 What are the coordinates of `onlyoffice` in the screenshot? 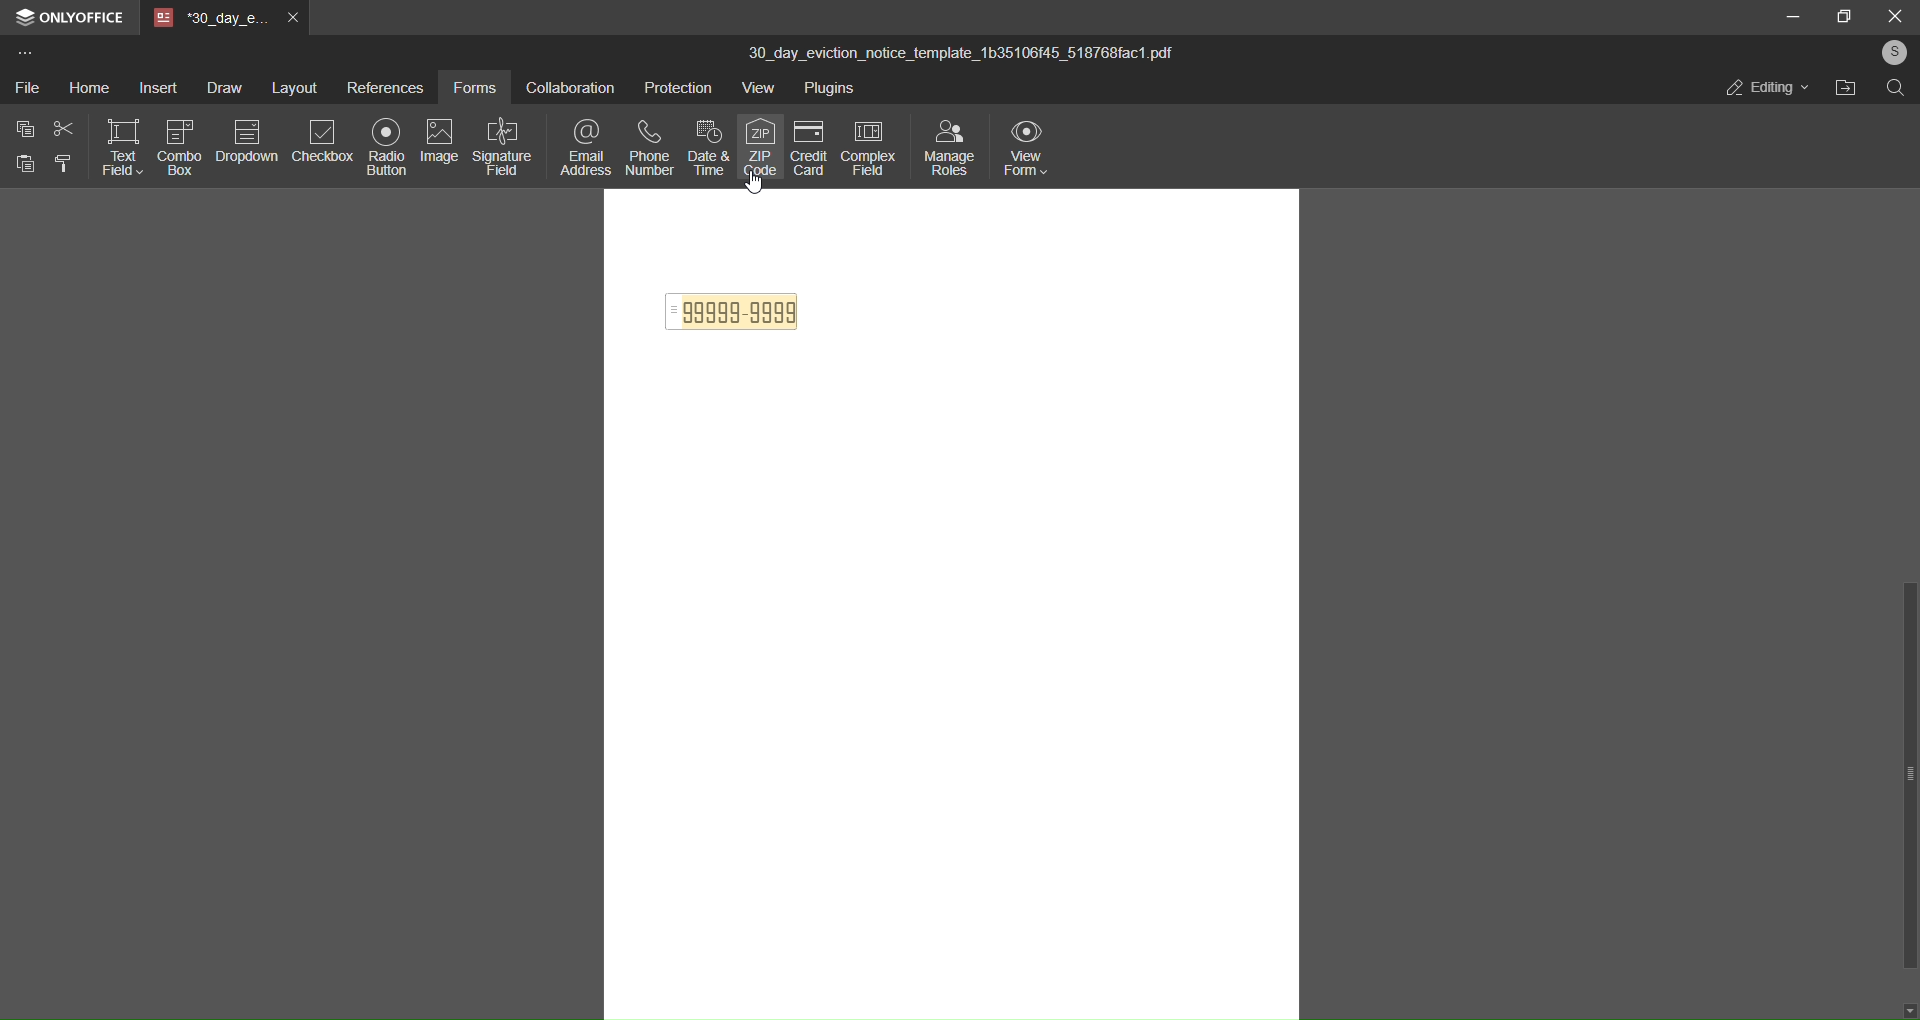 It's located at (86, 18).